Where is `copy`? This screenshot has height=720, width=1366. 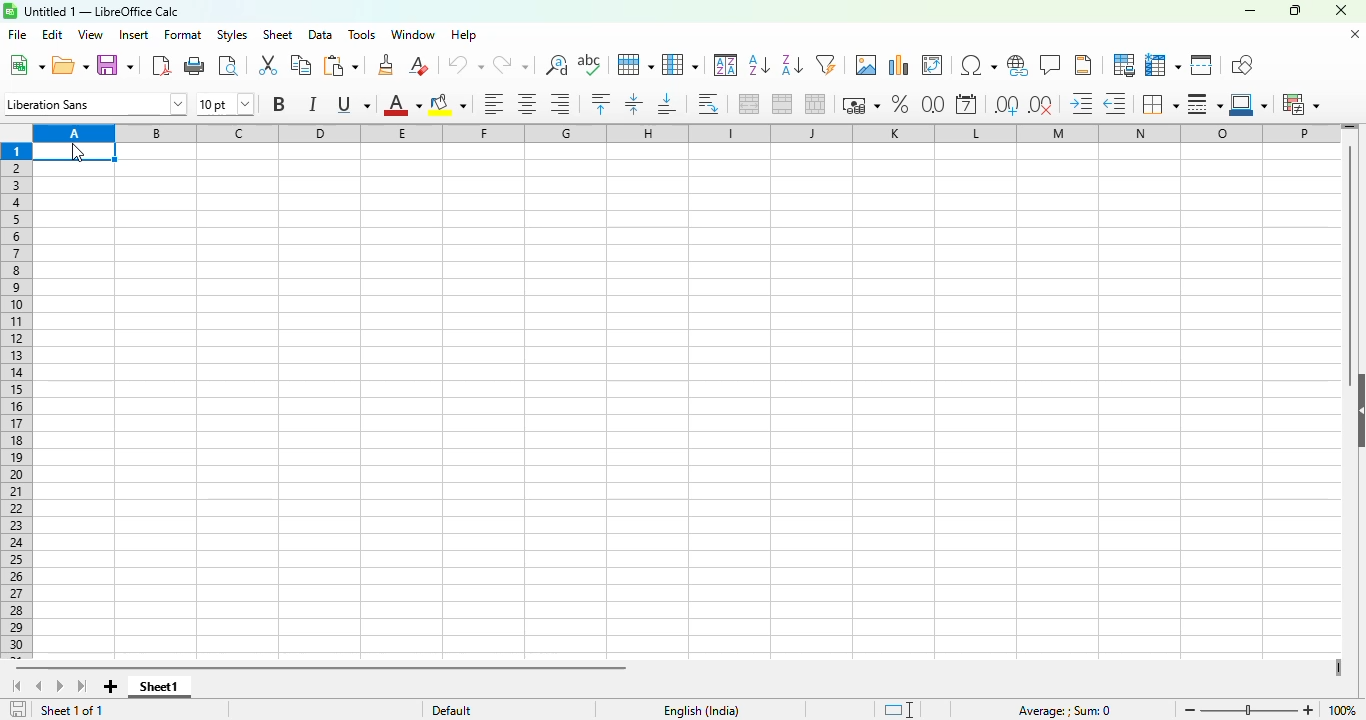 copy is located at coordinates (301, 65).